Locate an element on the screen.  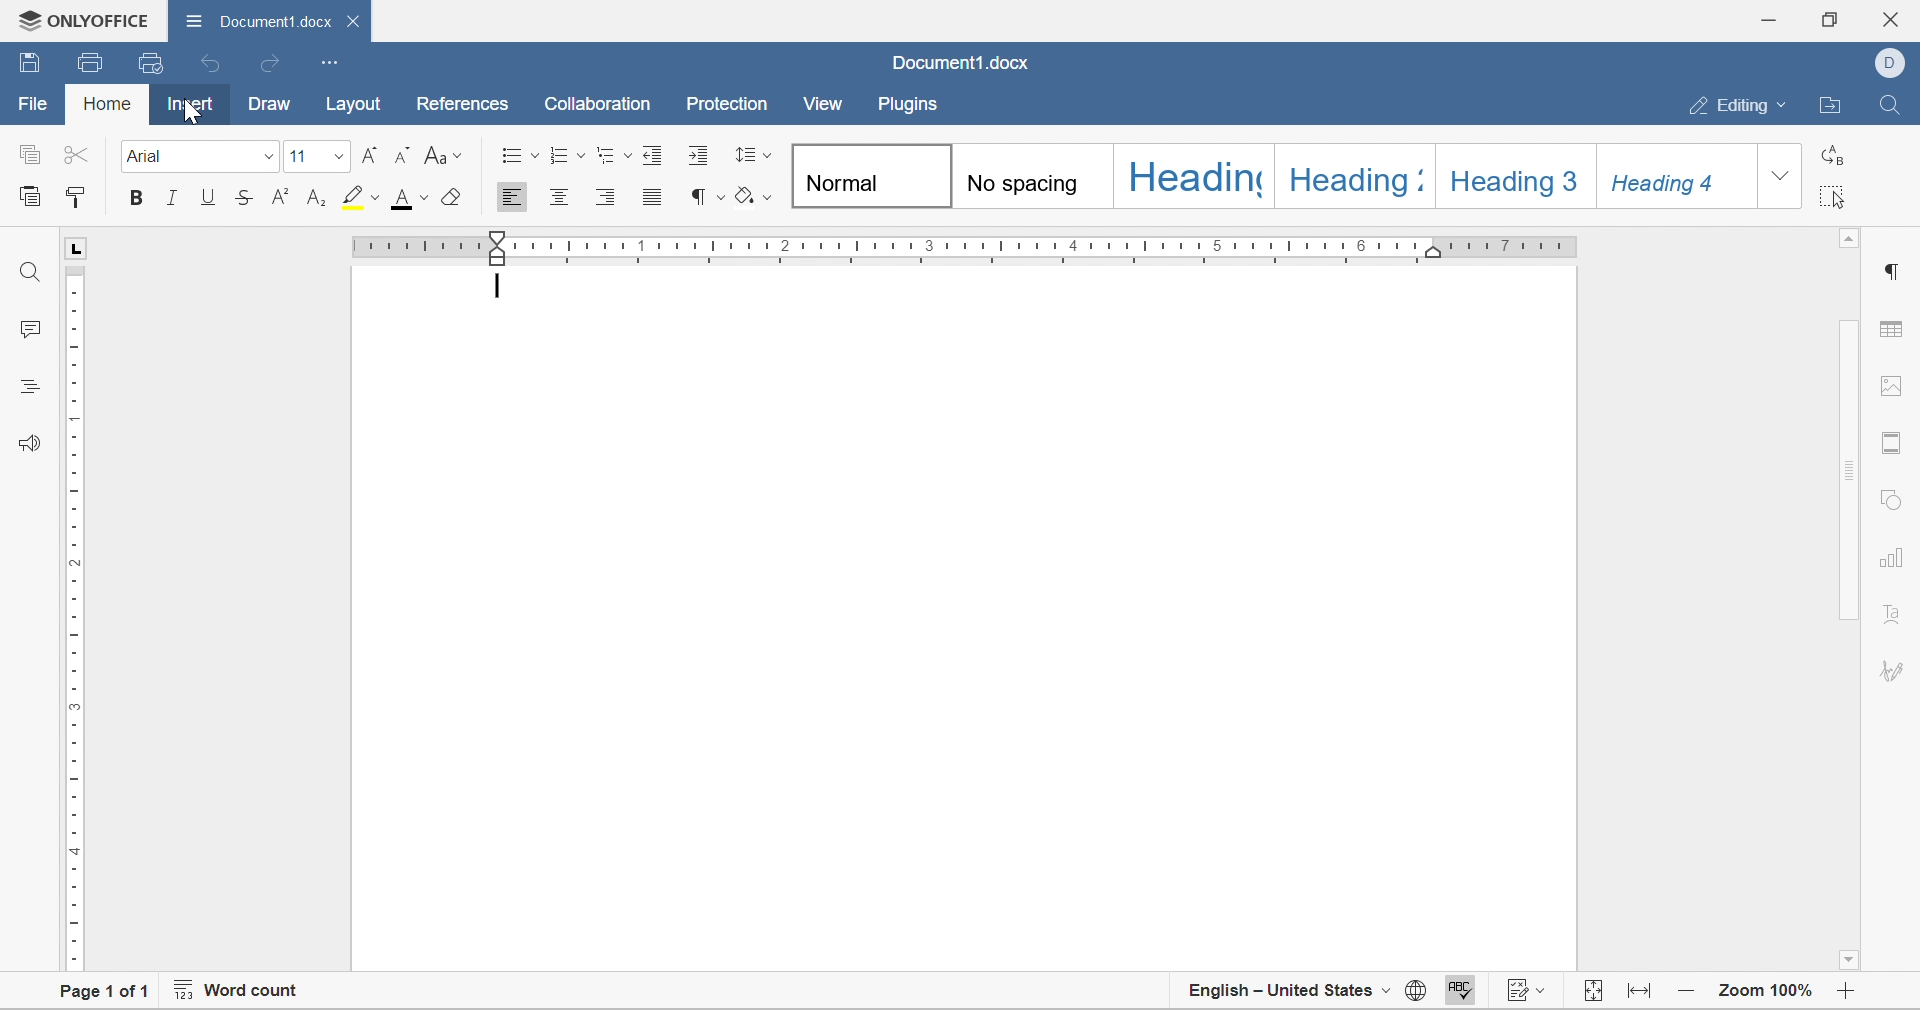
Page 1 of 1 is located at coordinates (105, 993).